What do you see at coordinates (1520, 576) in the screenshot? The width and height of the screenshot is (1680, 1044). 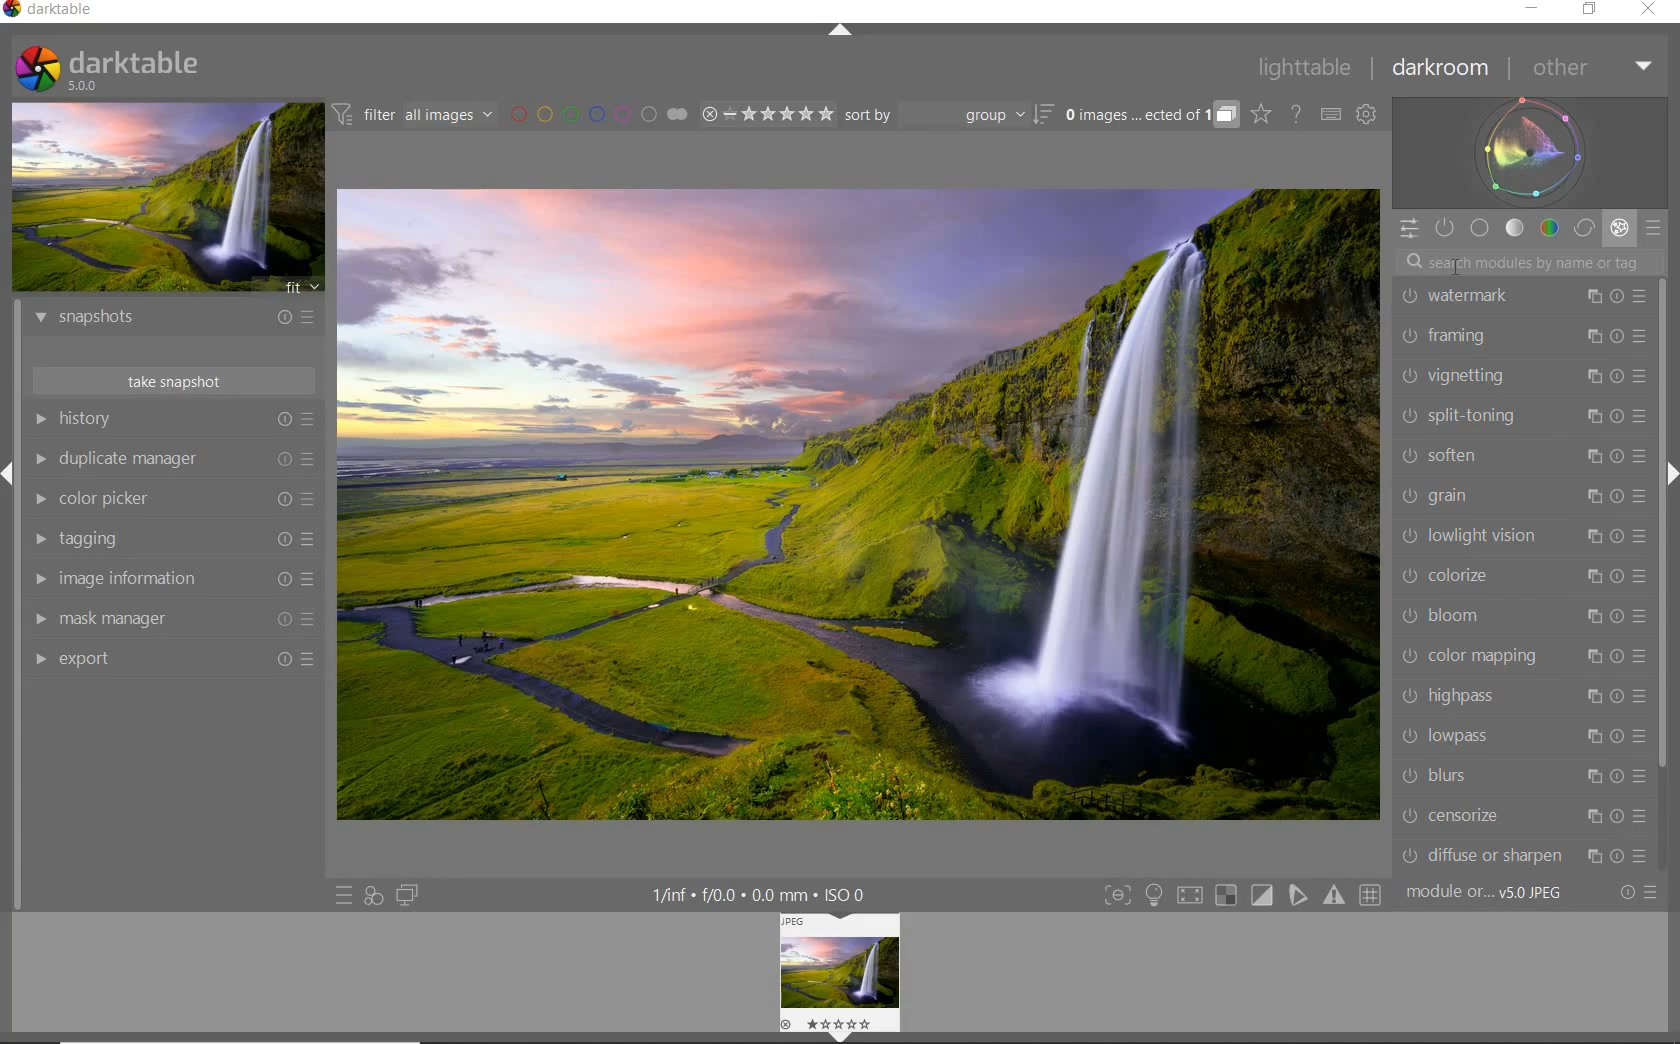 I see `colorize` at bounding box center [1520, 576].